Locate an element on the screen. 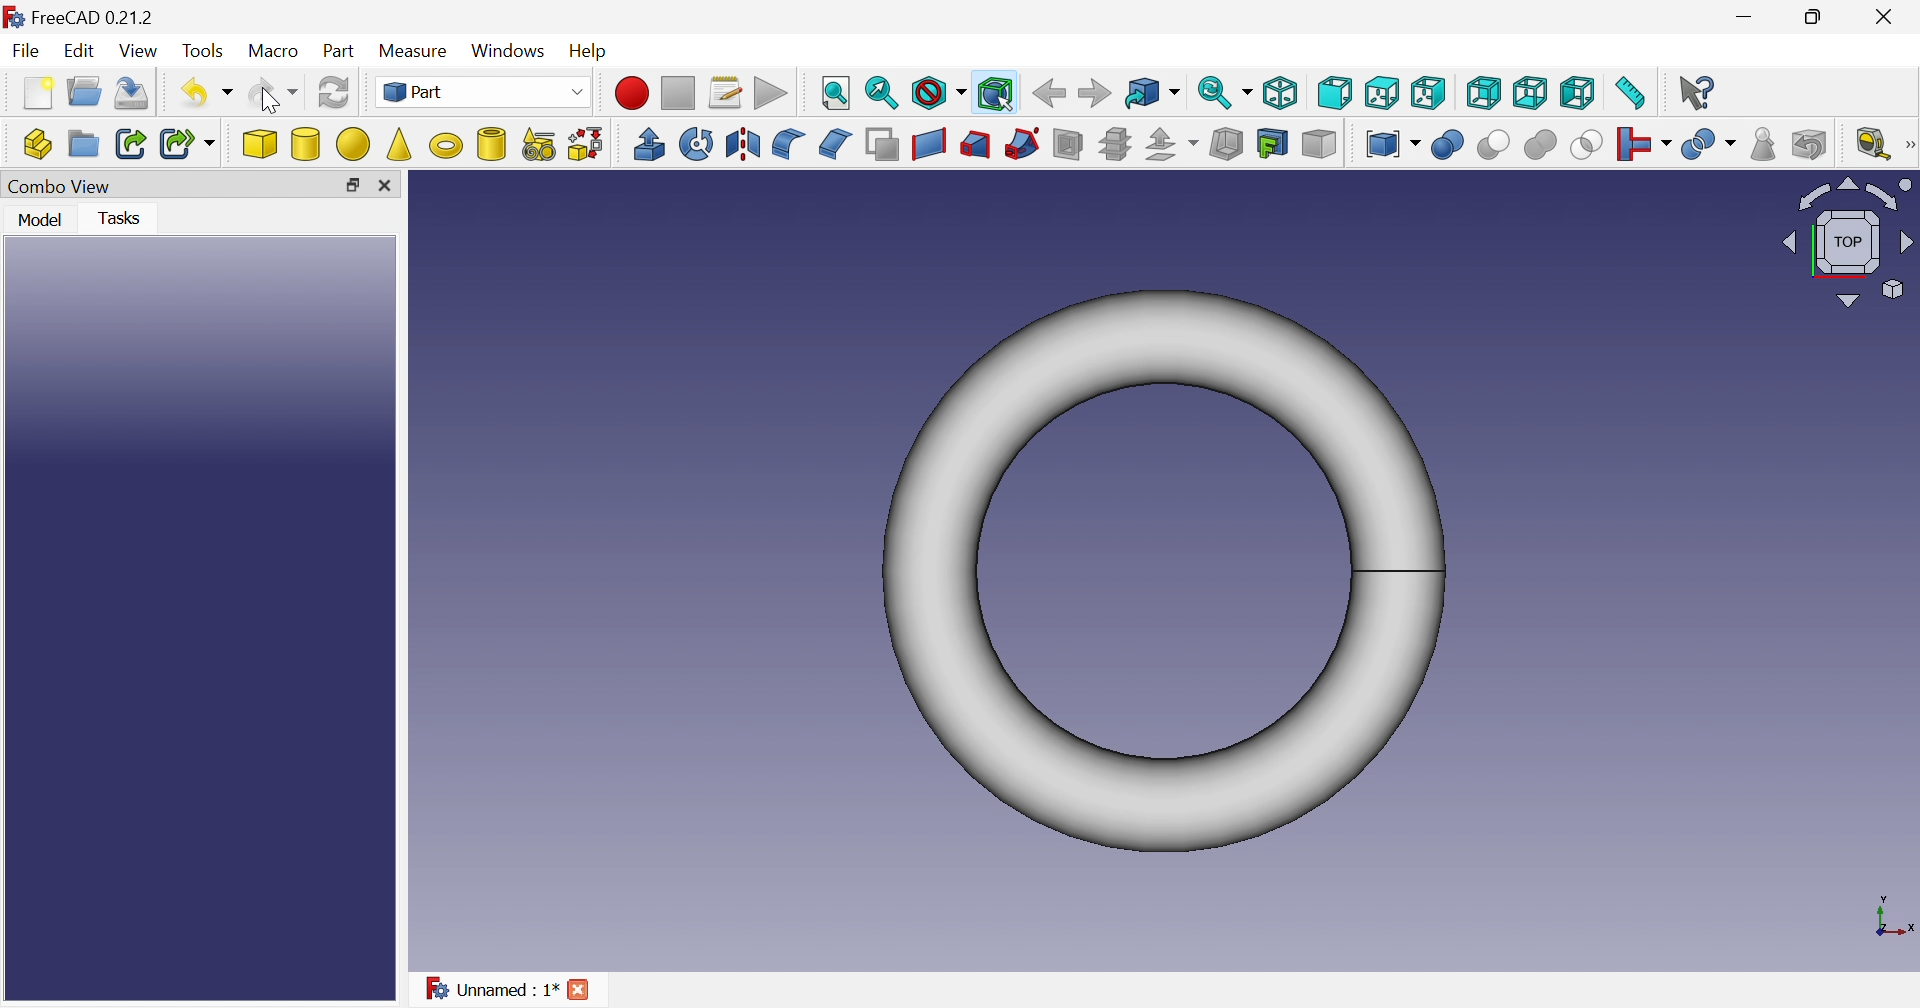 The height and width of the screenshot is (1008, 1920). FreeCAD 0.21.2 is located at coordinates (80, 17).